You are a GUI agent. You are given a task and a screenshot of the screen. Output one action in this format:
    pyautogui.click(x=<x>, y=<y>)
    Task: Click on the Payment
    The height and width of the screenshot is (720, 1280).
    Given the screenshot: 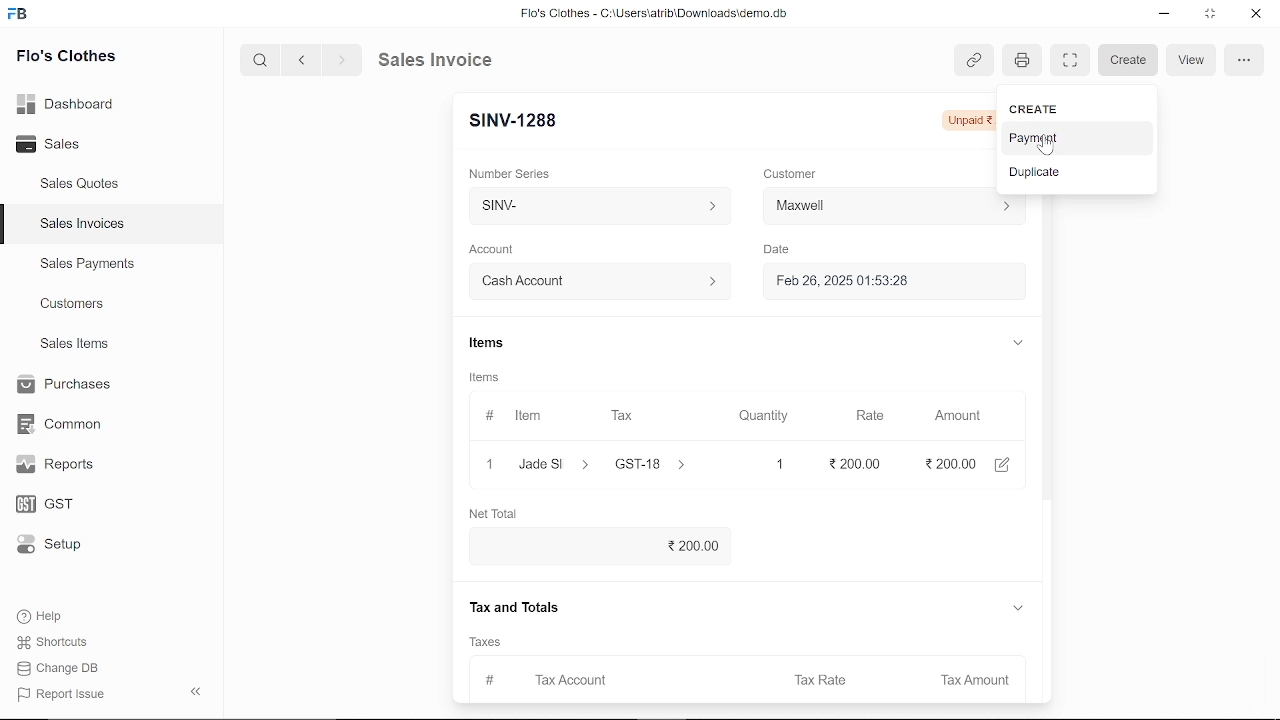 What is the action you would take?
    pyautogui.click(x=1076, y=137)
    